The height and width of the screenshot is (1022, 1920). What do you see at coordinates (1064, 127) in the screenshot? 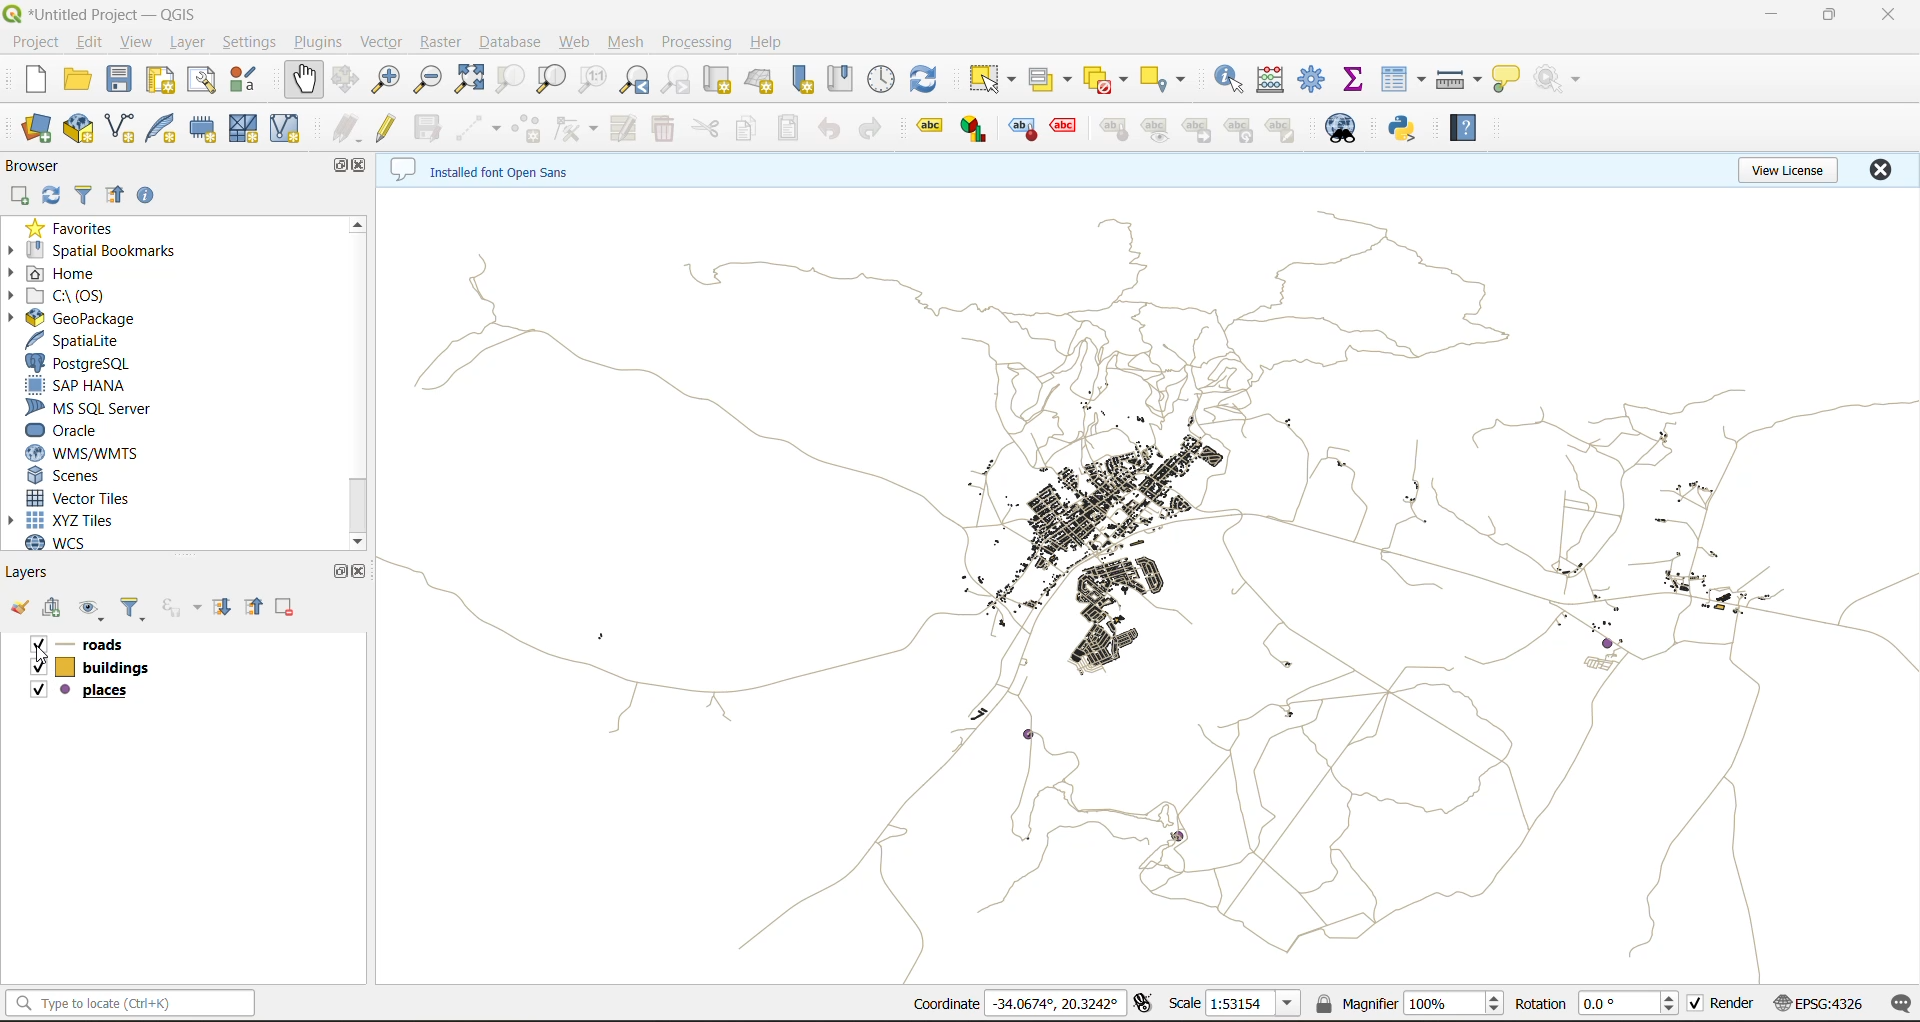
I see `labels toolbar 4` at bounding box center [1064, 127].